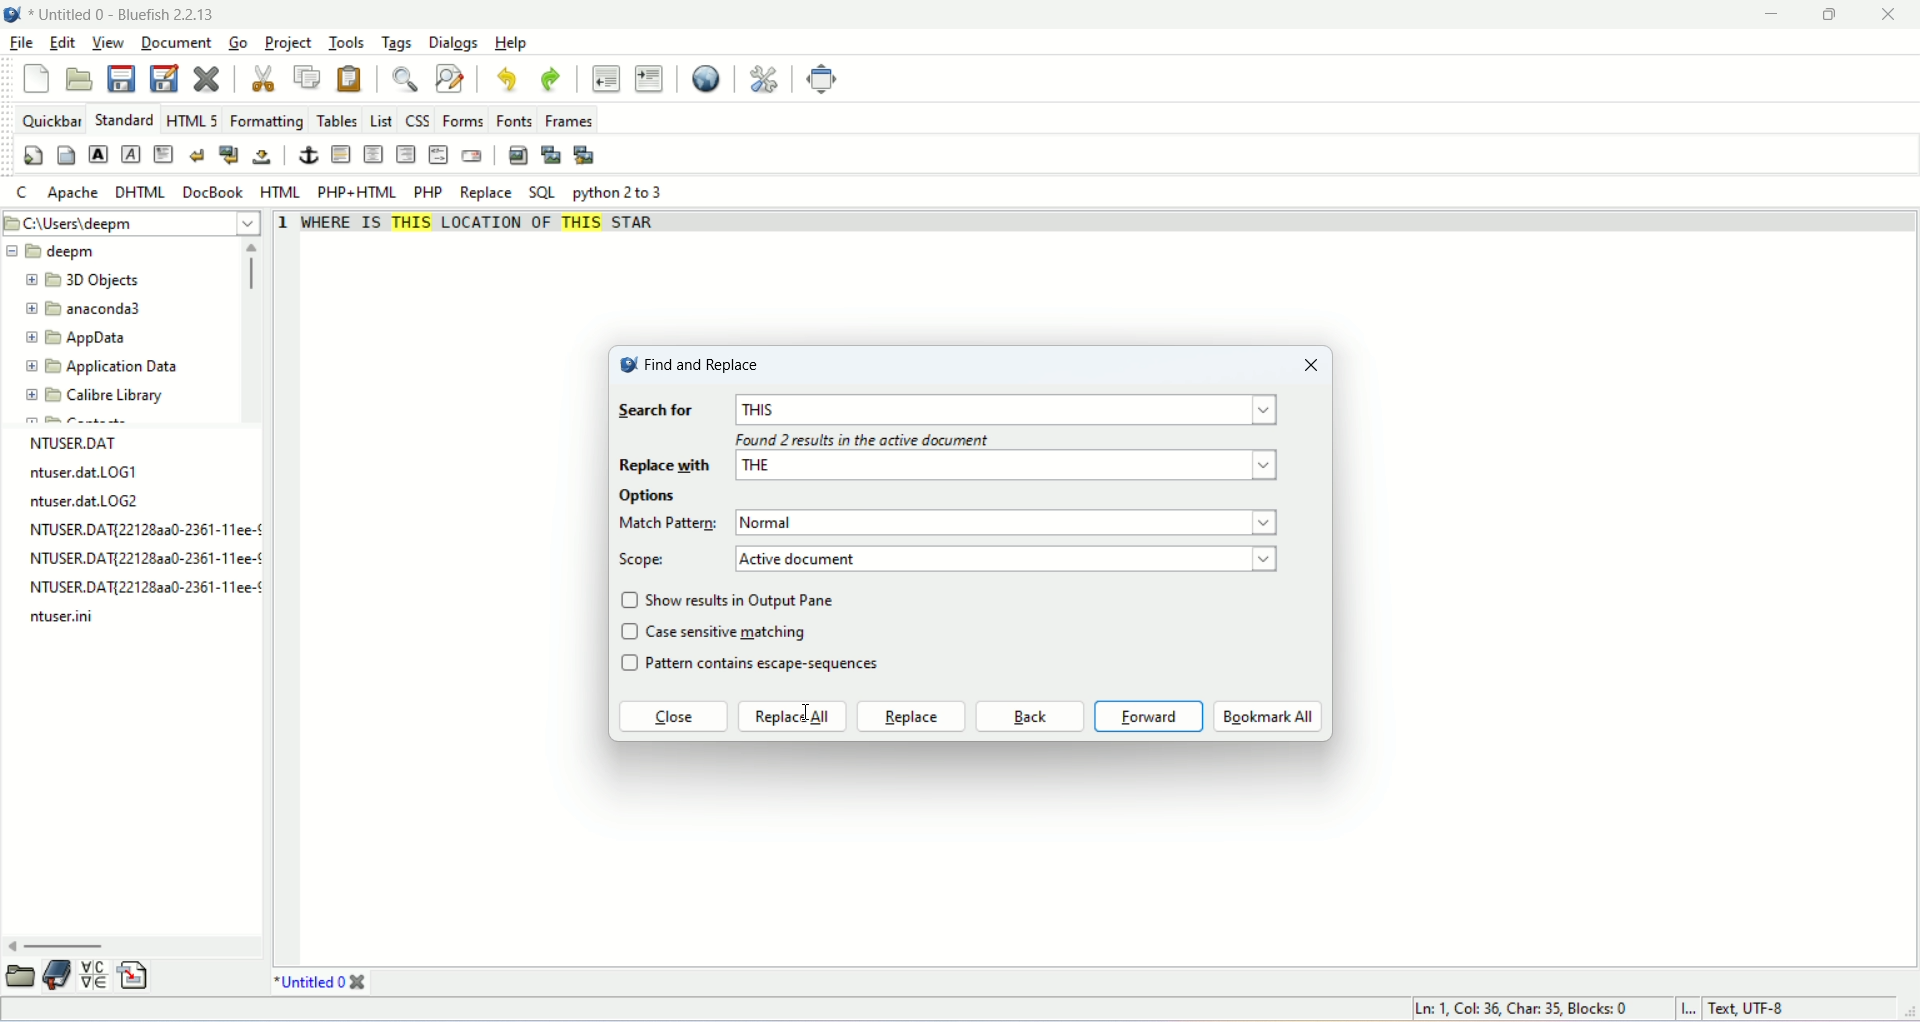  What do you see at coordinates (98, 155) in the screenshot?
I see `strong` at bounding box center [98, 155].